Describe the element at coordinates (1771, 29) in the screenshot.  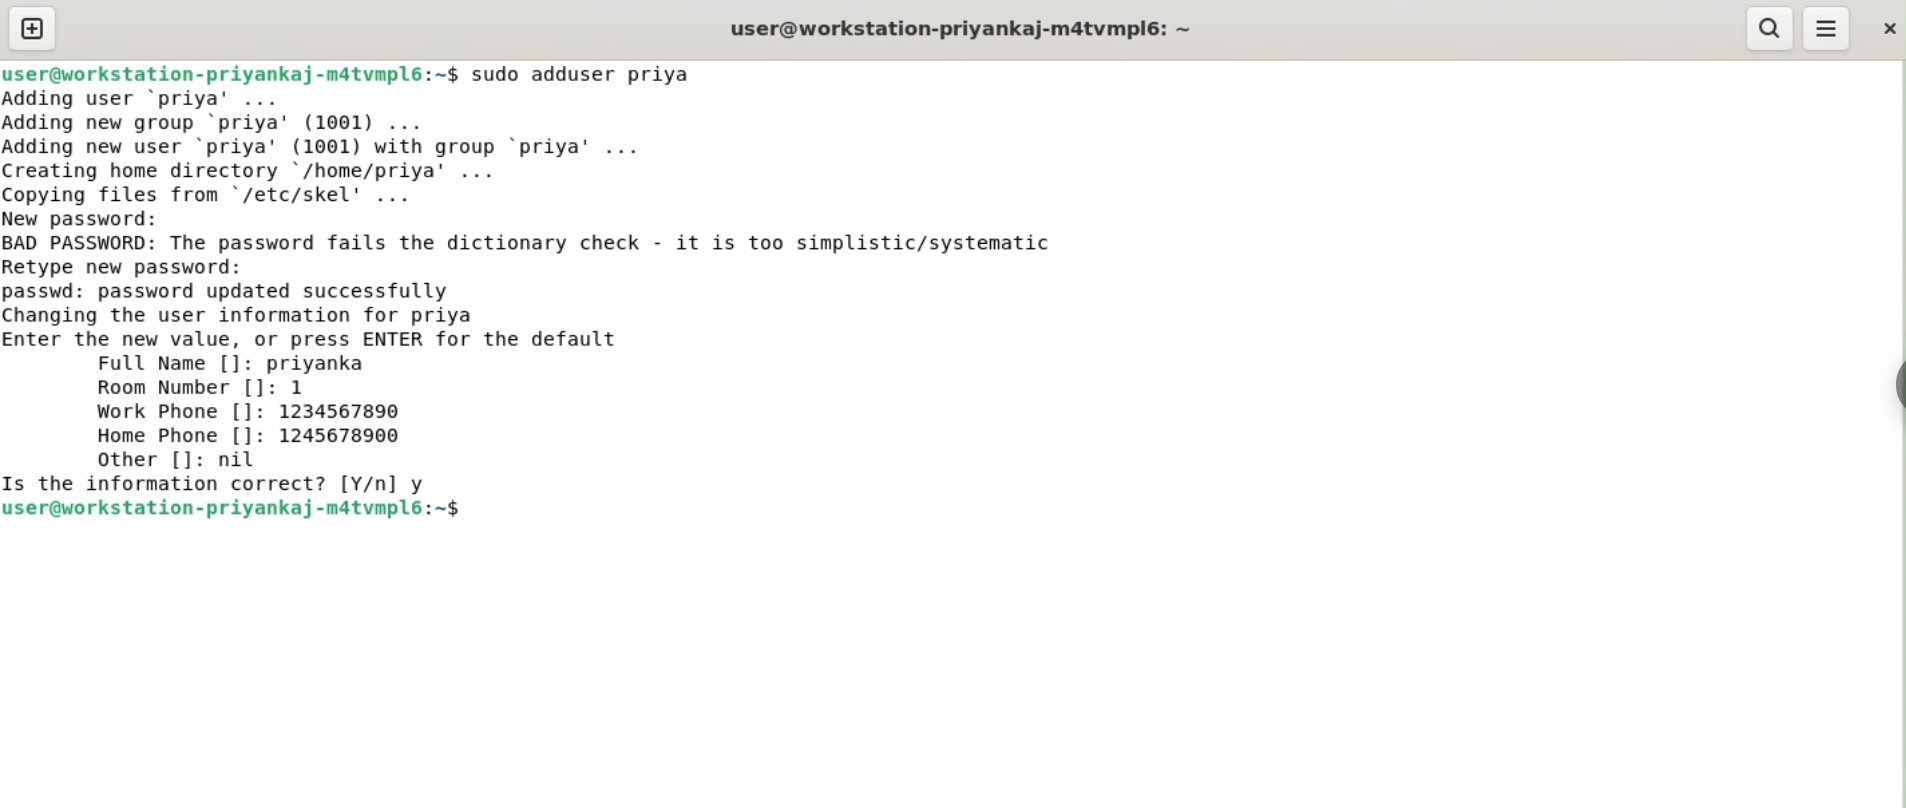
I see `search` at that location.